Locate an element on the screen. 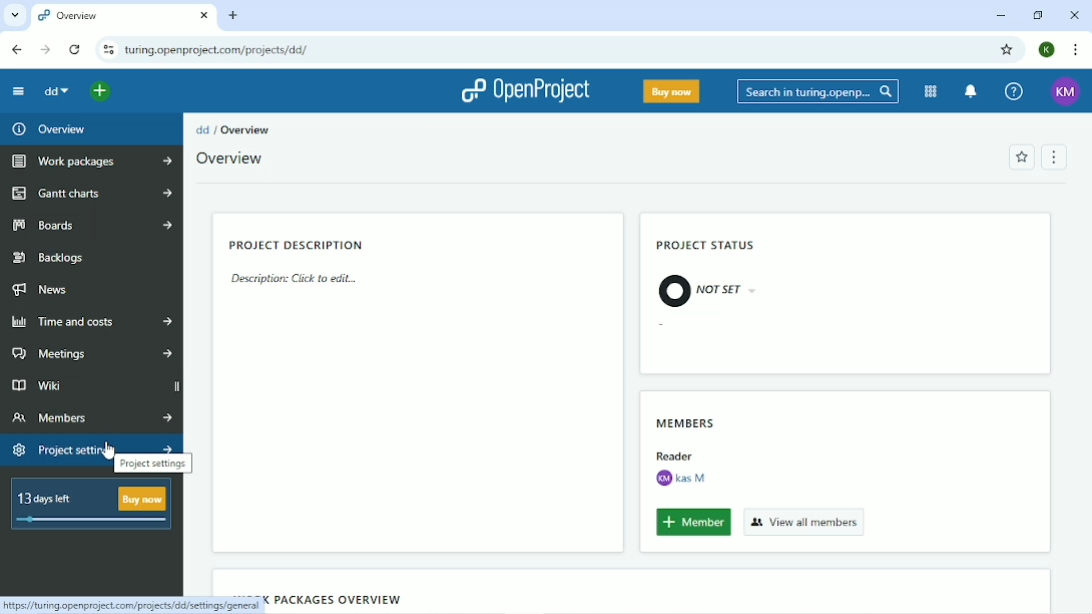  Boards is located at coordinates (93, 224).